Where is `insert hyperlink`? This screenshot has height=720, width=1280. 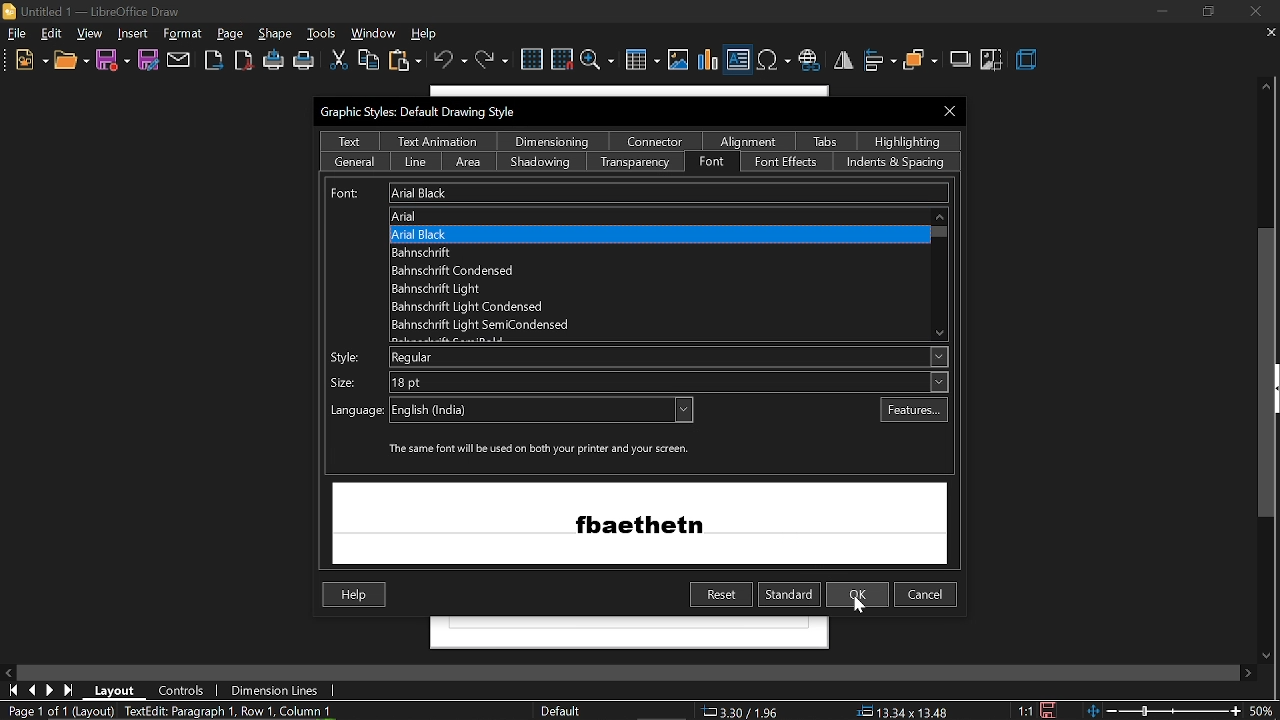 insert hyperlink is located at coordinates (809, 62).